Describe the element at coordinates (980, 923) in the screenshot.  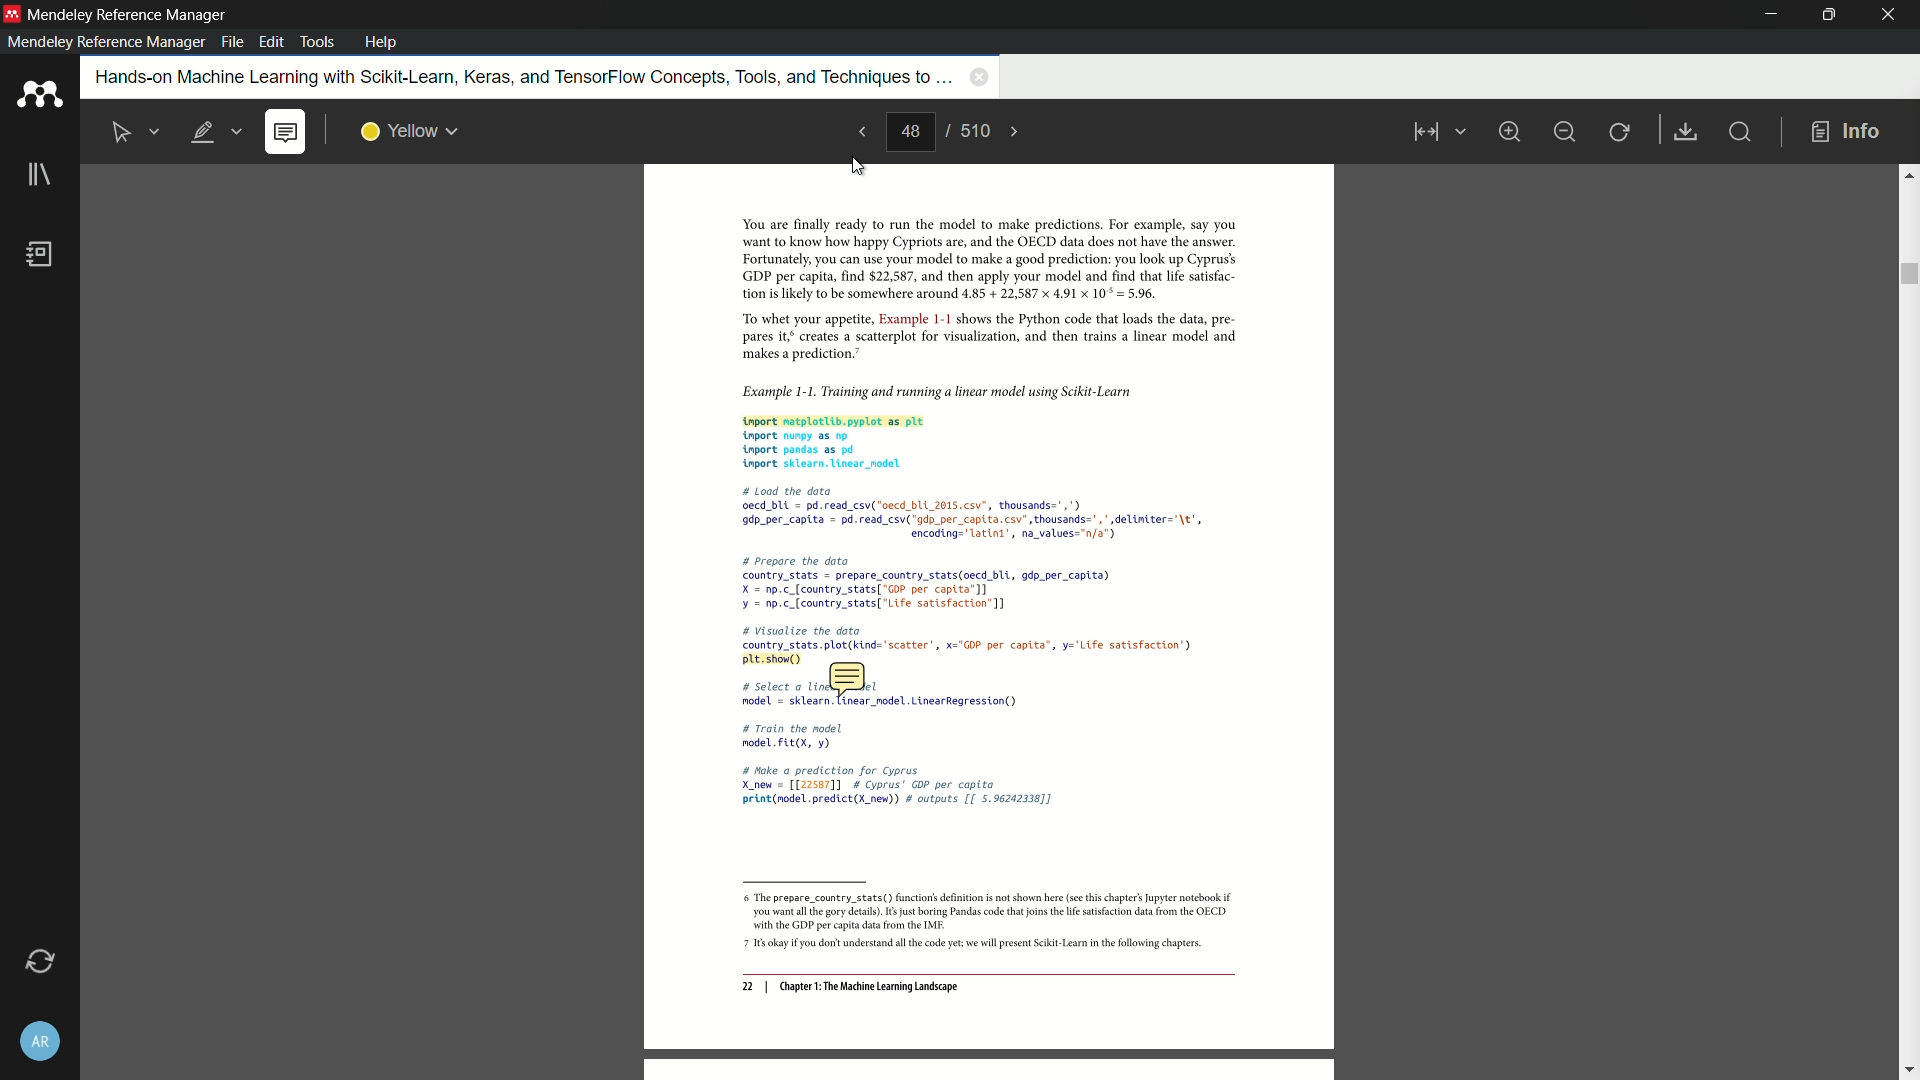
I see `6 The prepare_country_stats() function's definition is not shown here (see this chapter's Jupyter notebook if
‘you want al th gory details). 6s just boring Pandas code that joins th ie satisfaction data from the OECD
‘with the GDP per capita dta from the IMF:

7 1s okay you dont understand all the code yet we will present Scikit-Lear inthe following chapters.` at that location.